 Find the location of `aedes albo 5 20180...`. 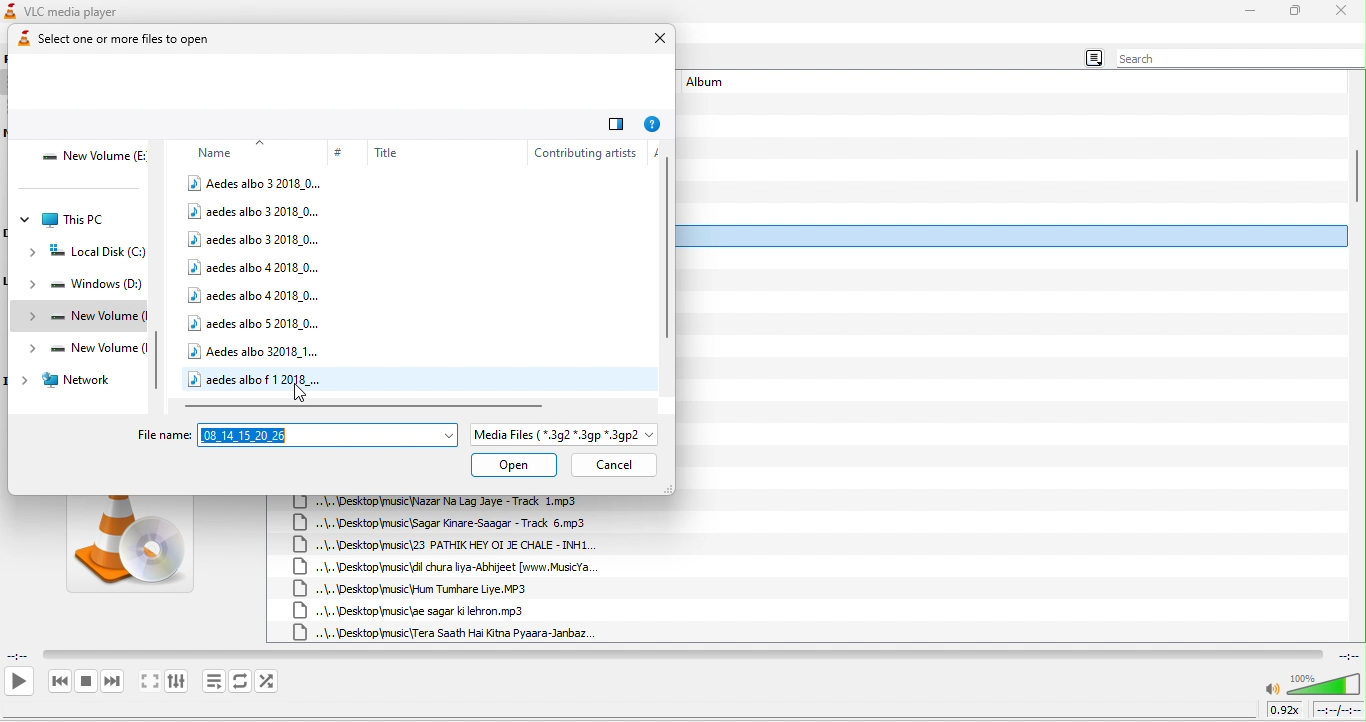

aedes albo 5 20180... is located at coordinates (256, 323).